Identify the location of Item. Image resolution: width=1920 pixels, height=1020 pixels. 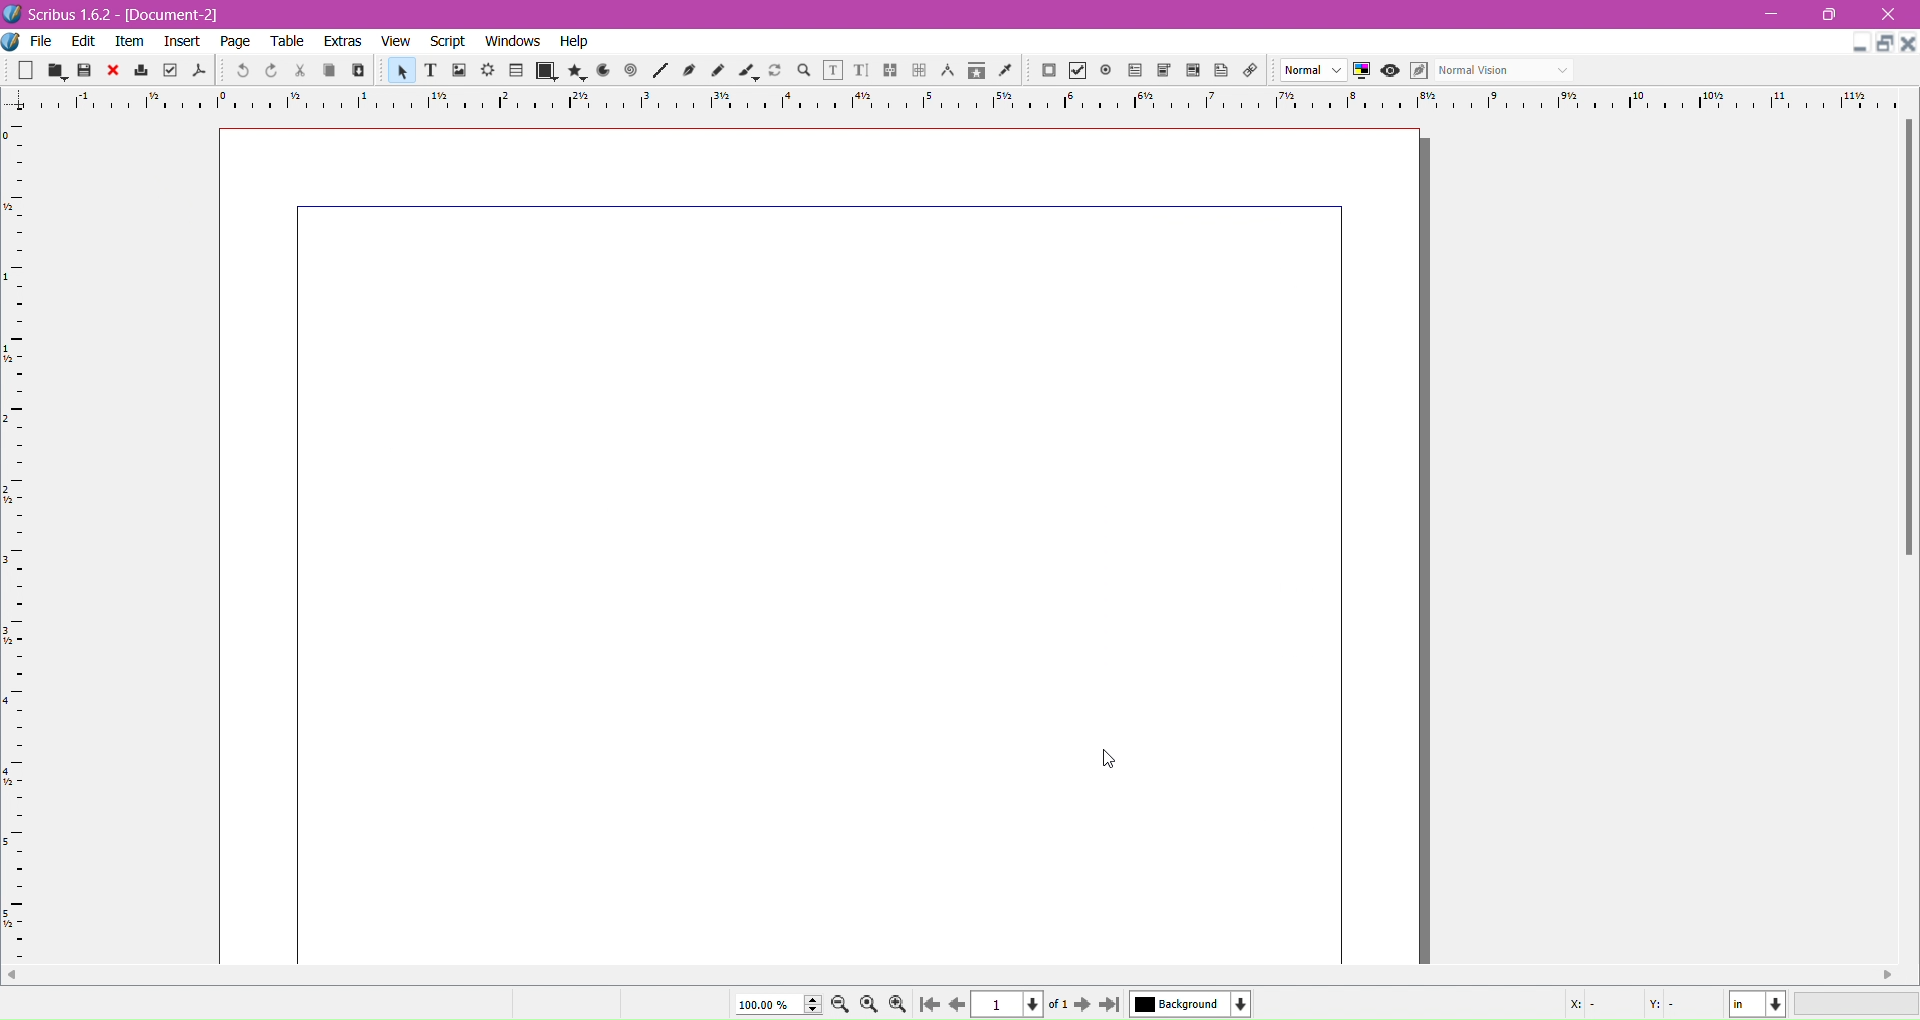
(133, 43).